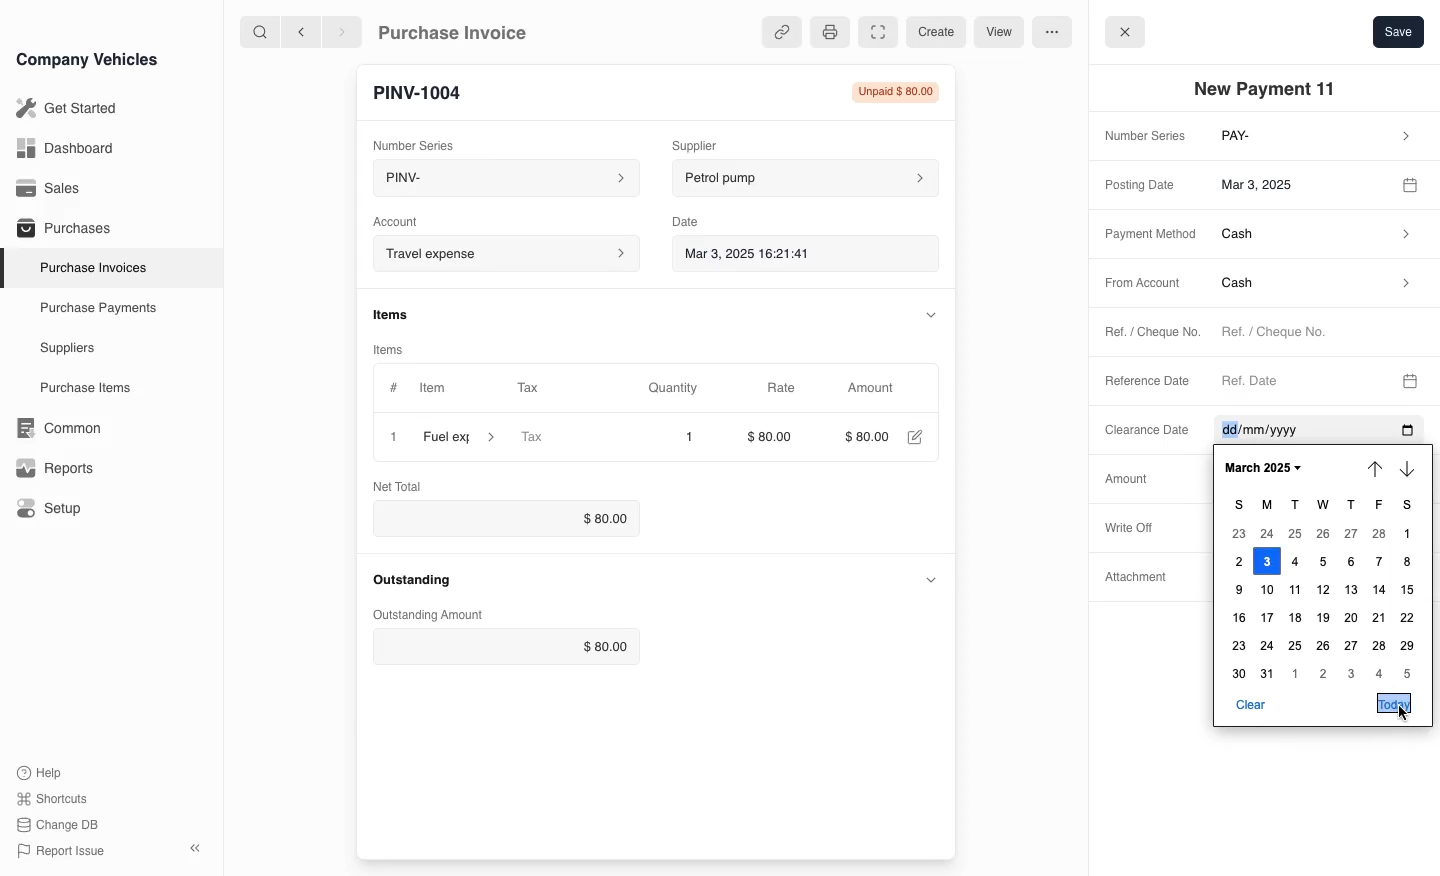 This screenshot has height=876, width=1440. I want to click on New Payment 11, so click(1270, 89).